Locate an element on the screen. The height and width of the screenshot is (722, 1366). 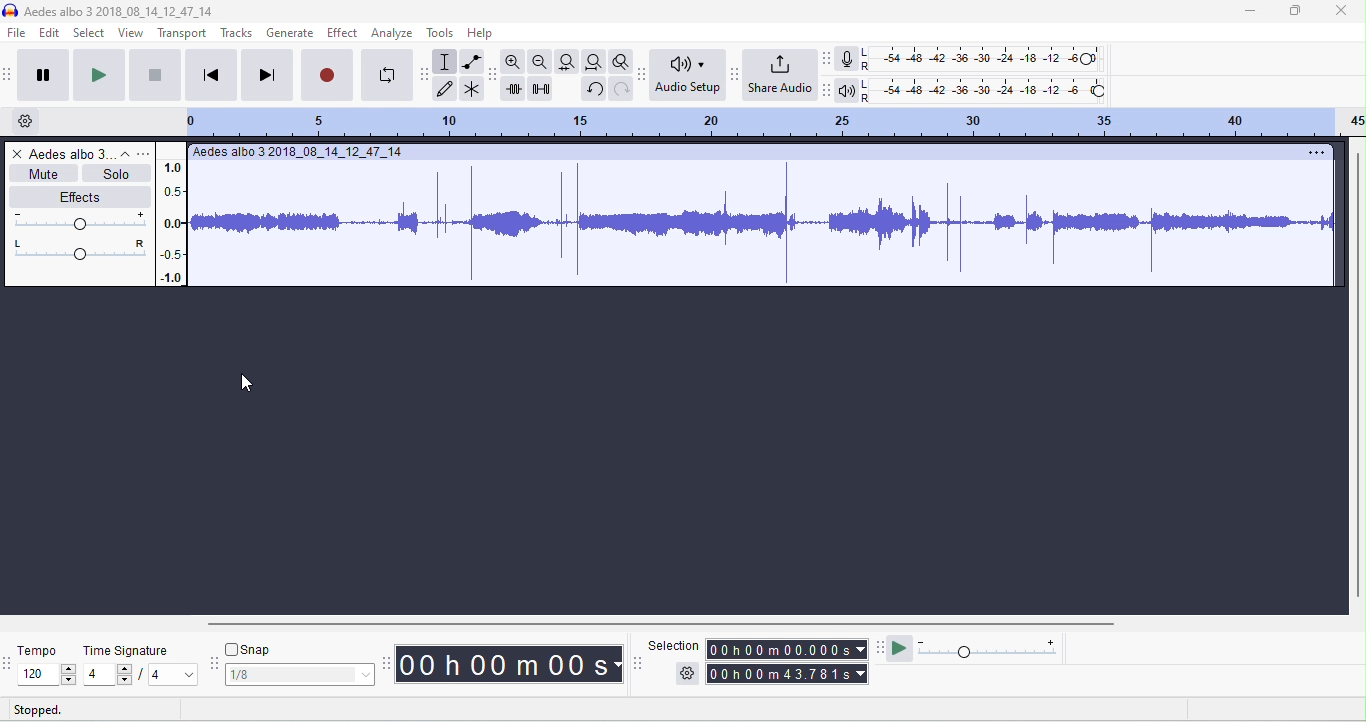
close is located at coordinates (1342, 9).